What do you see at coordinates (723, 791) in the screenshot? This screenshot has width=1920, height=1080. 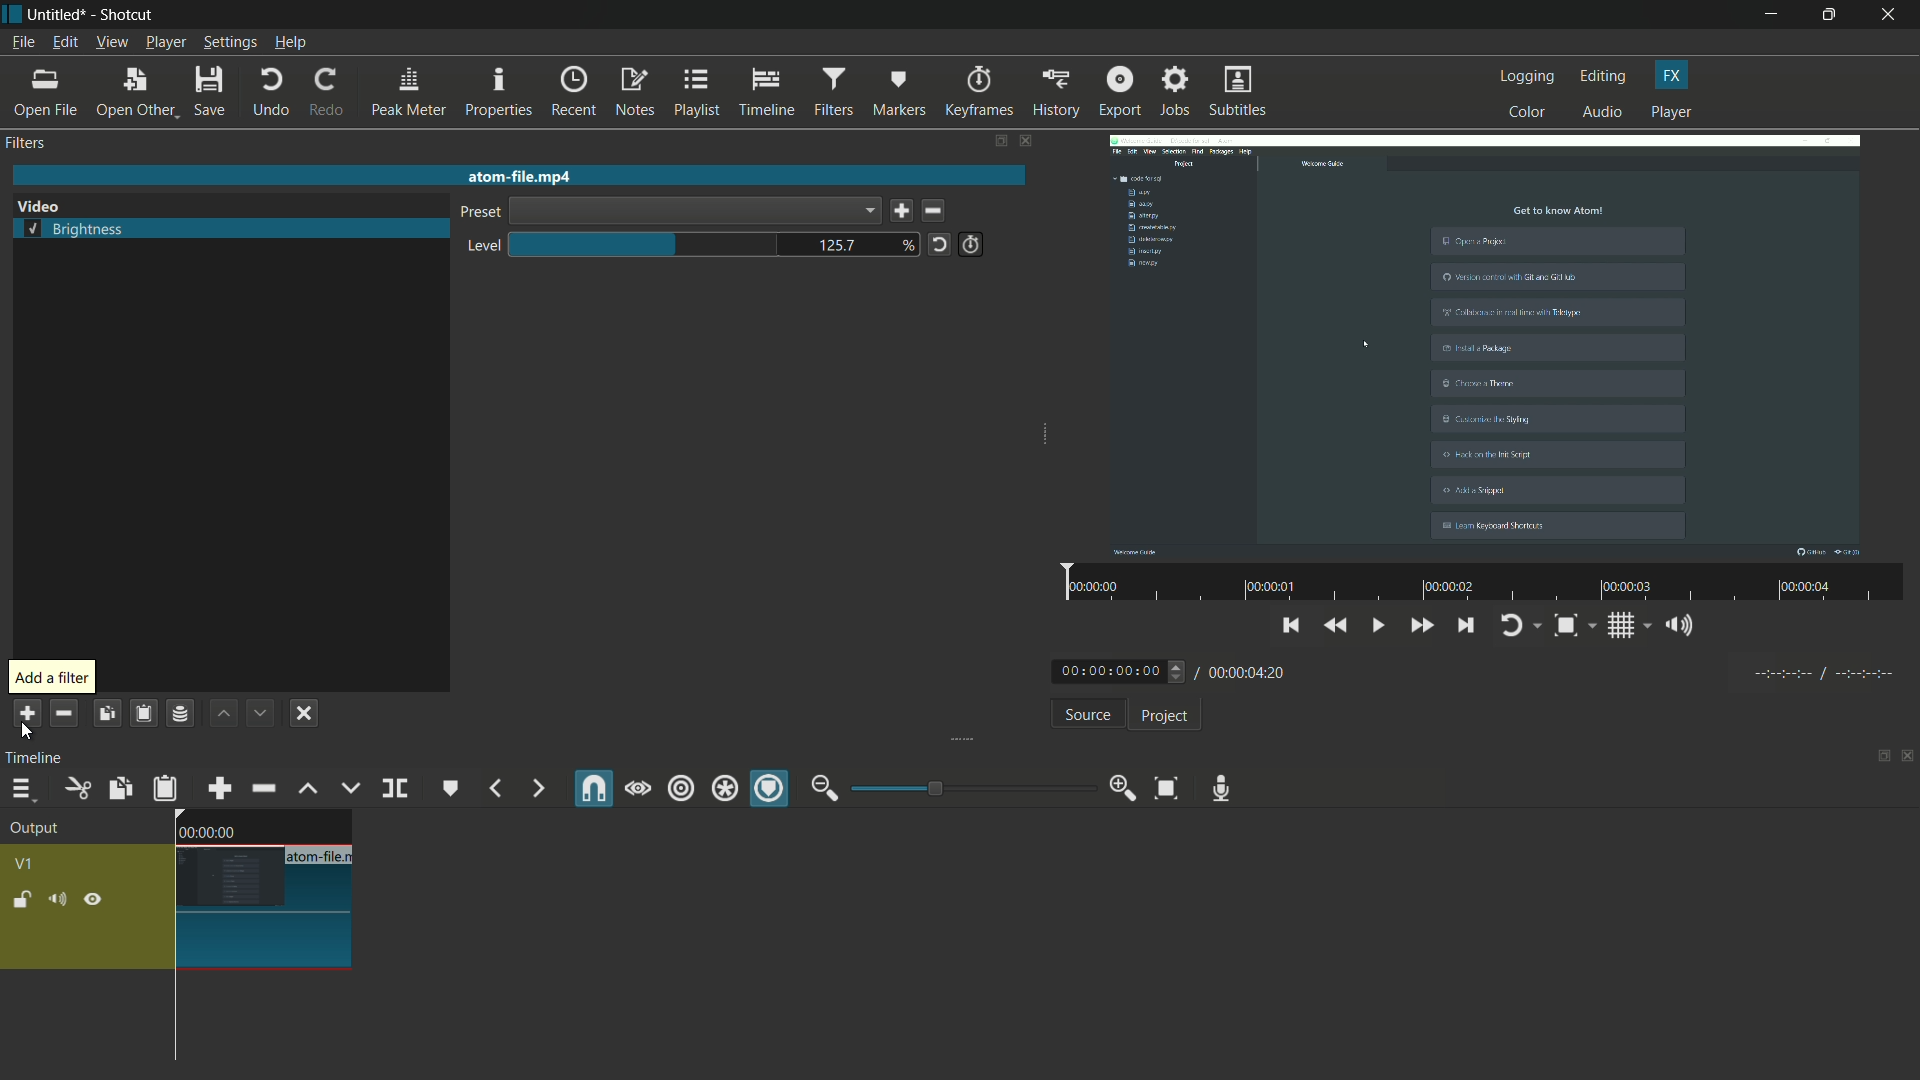 I see `ripple all tracks` at bounding box center [723, 791].